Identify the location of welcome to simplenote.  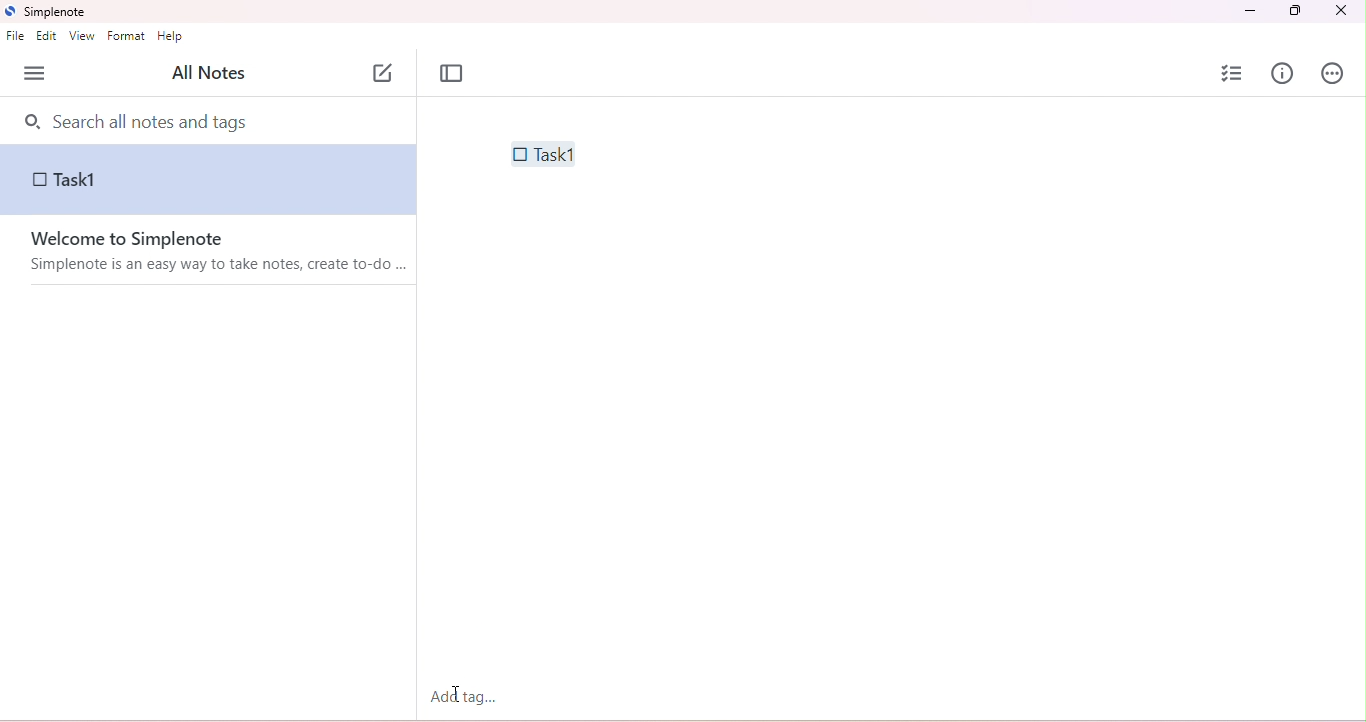
(132, 238).